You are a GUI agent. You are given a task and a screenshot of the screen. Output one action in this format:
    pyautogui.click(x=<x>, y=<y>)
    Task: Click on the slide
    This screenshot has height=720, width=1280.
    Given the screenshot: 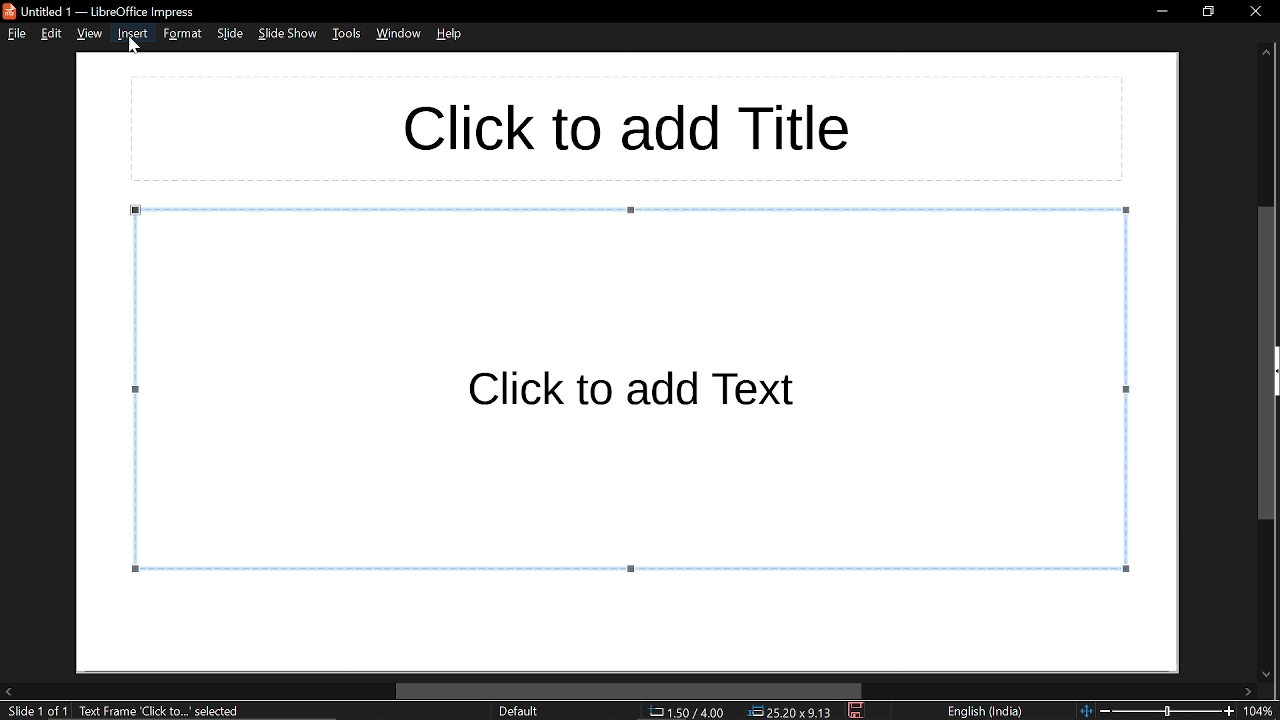 What is the action you would take?
    pyautogui.click(x=231, y=34)
    